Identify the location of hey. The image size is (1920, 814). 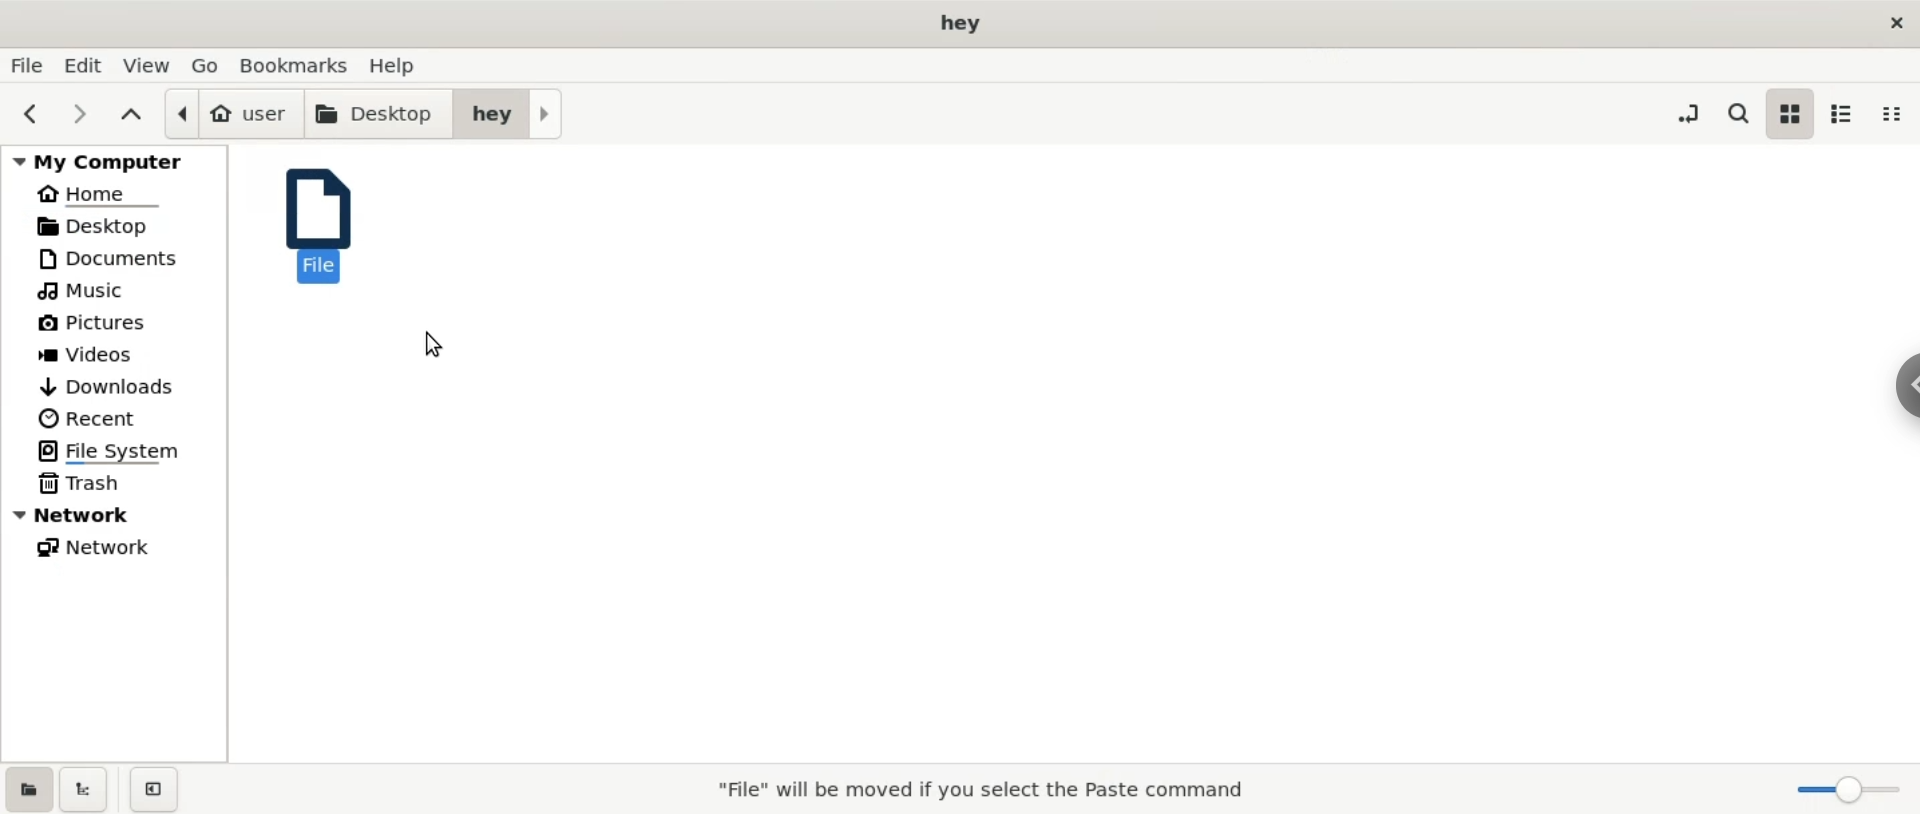
(510, 113).